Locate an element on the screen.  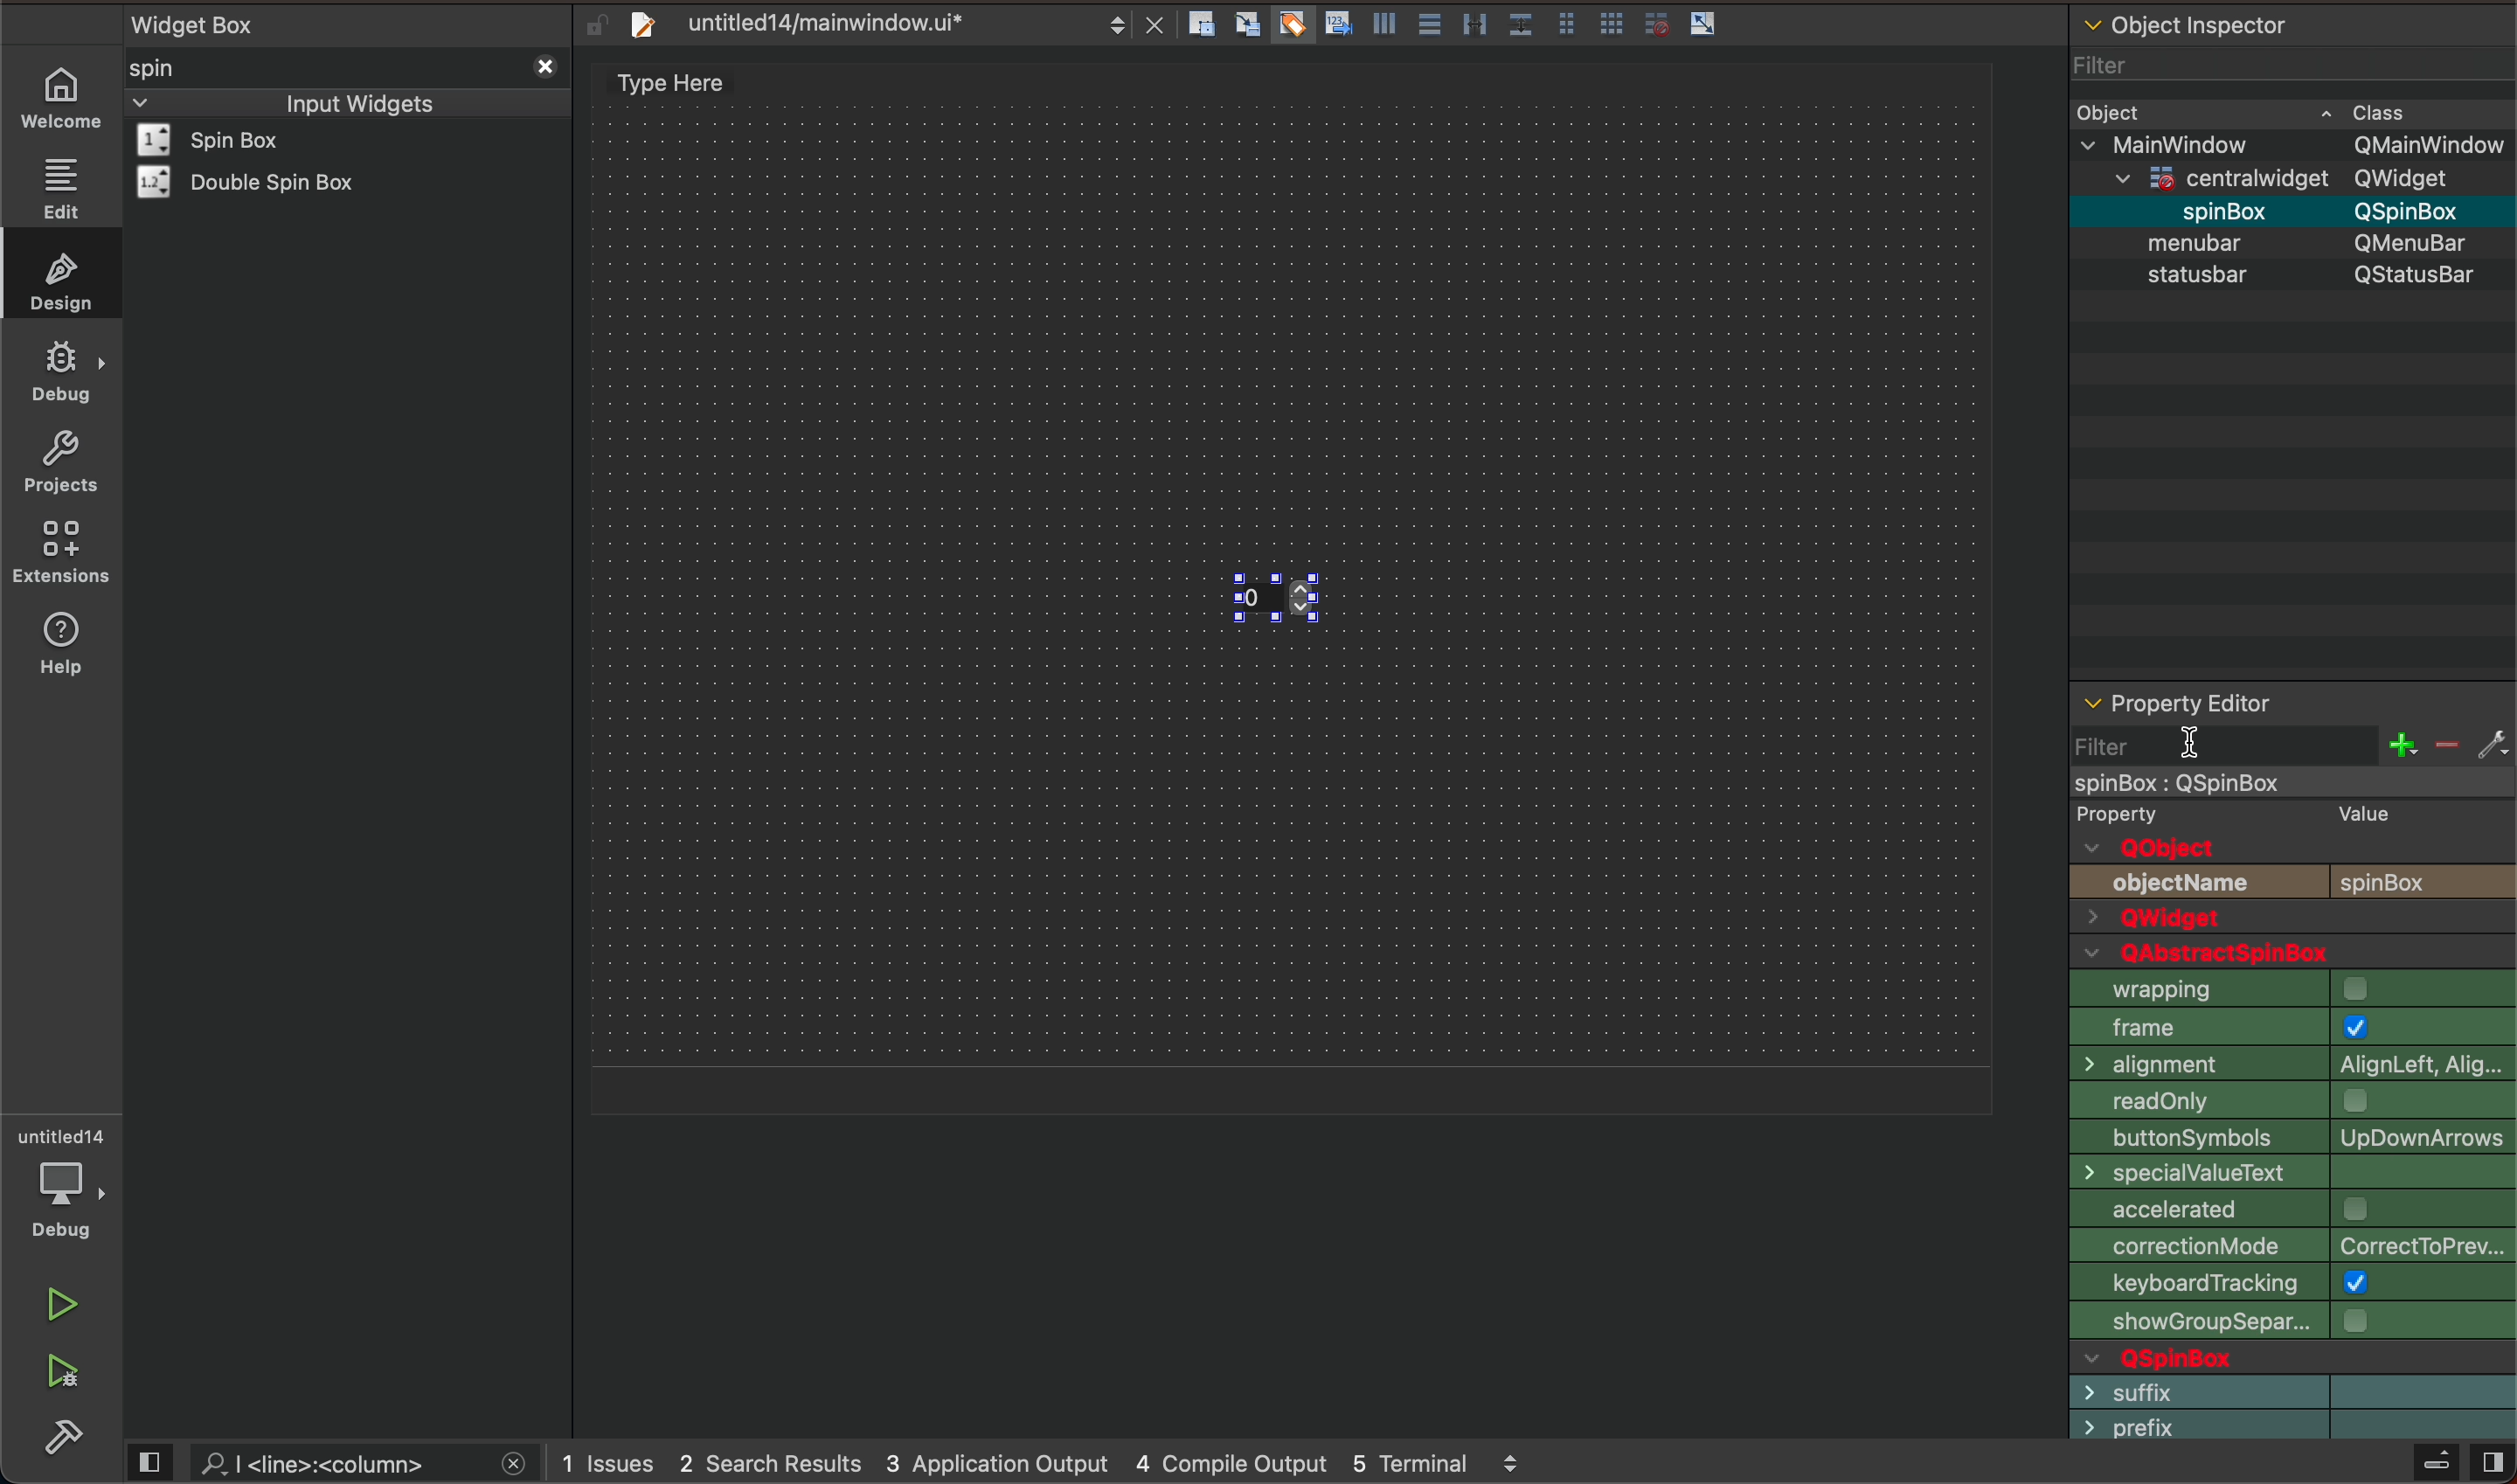
run is located at coordinates (59, 1305).